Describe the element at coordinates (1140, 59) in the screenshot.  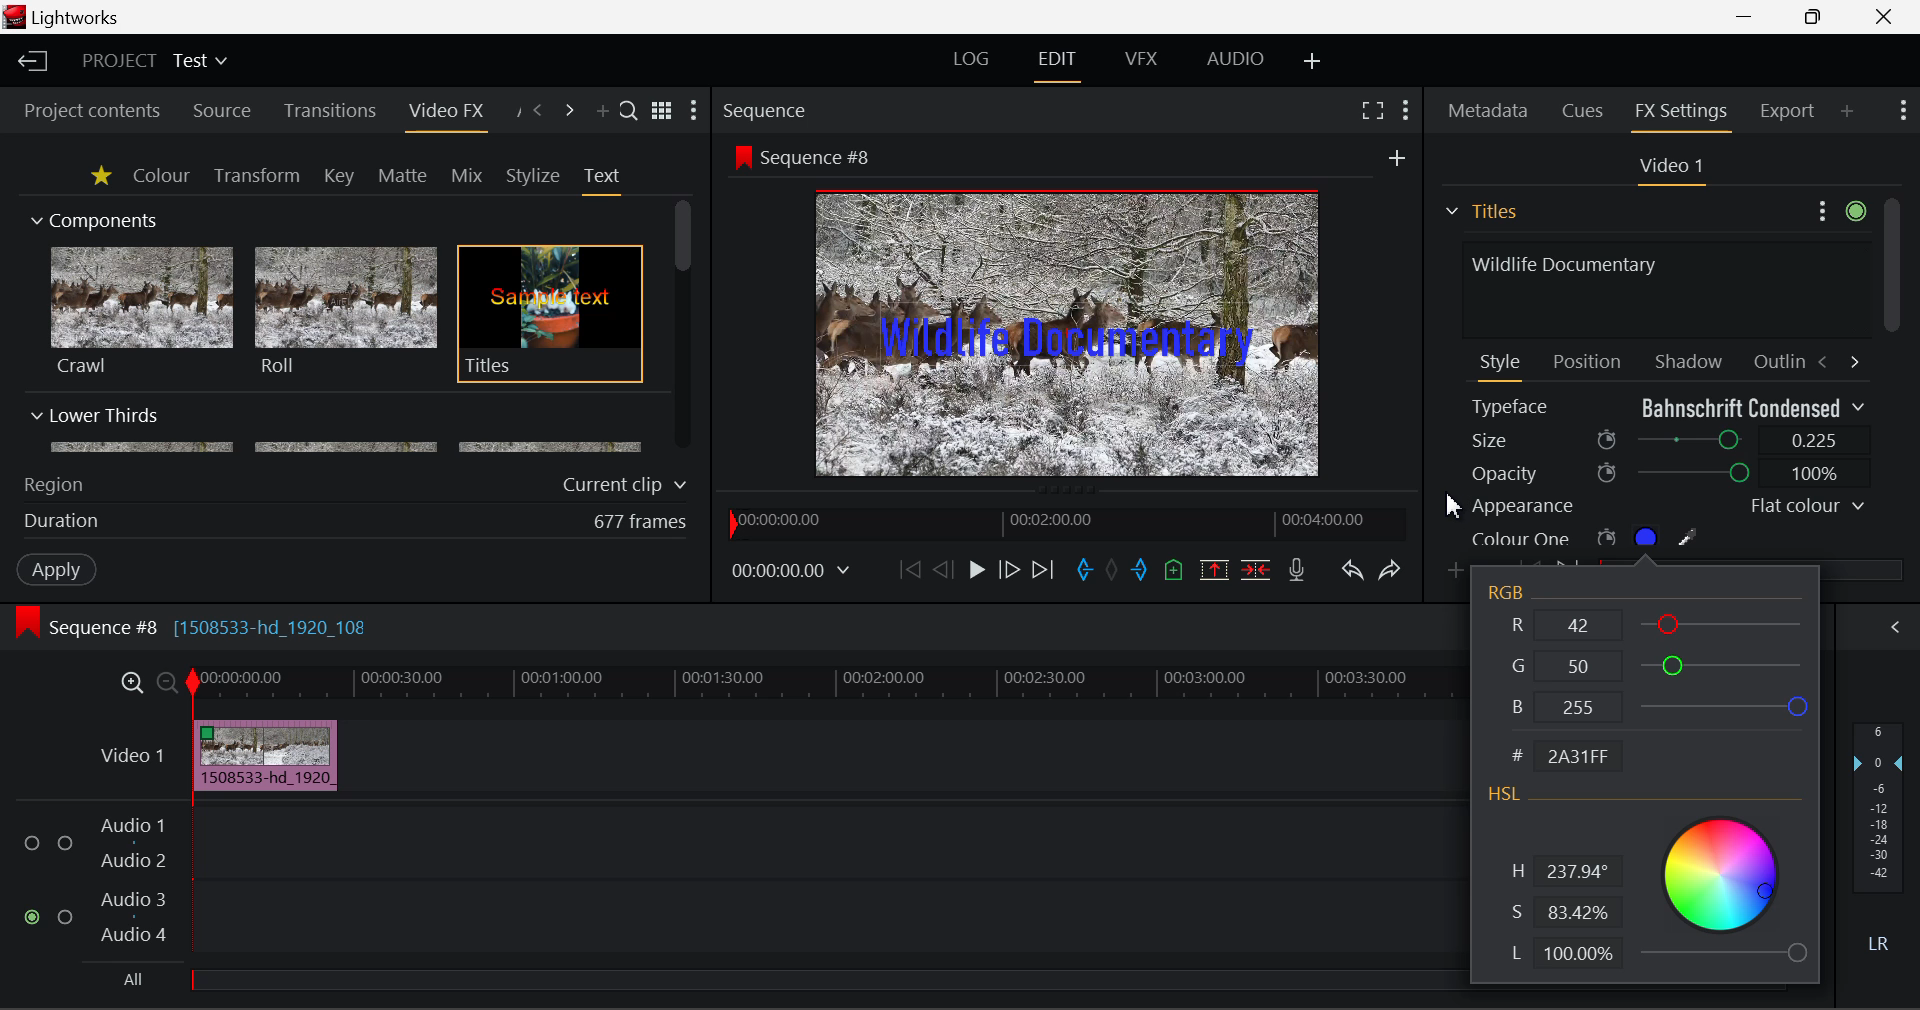
I see `VFX Layout` at that location.